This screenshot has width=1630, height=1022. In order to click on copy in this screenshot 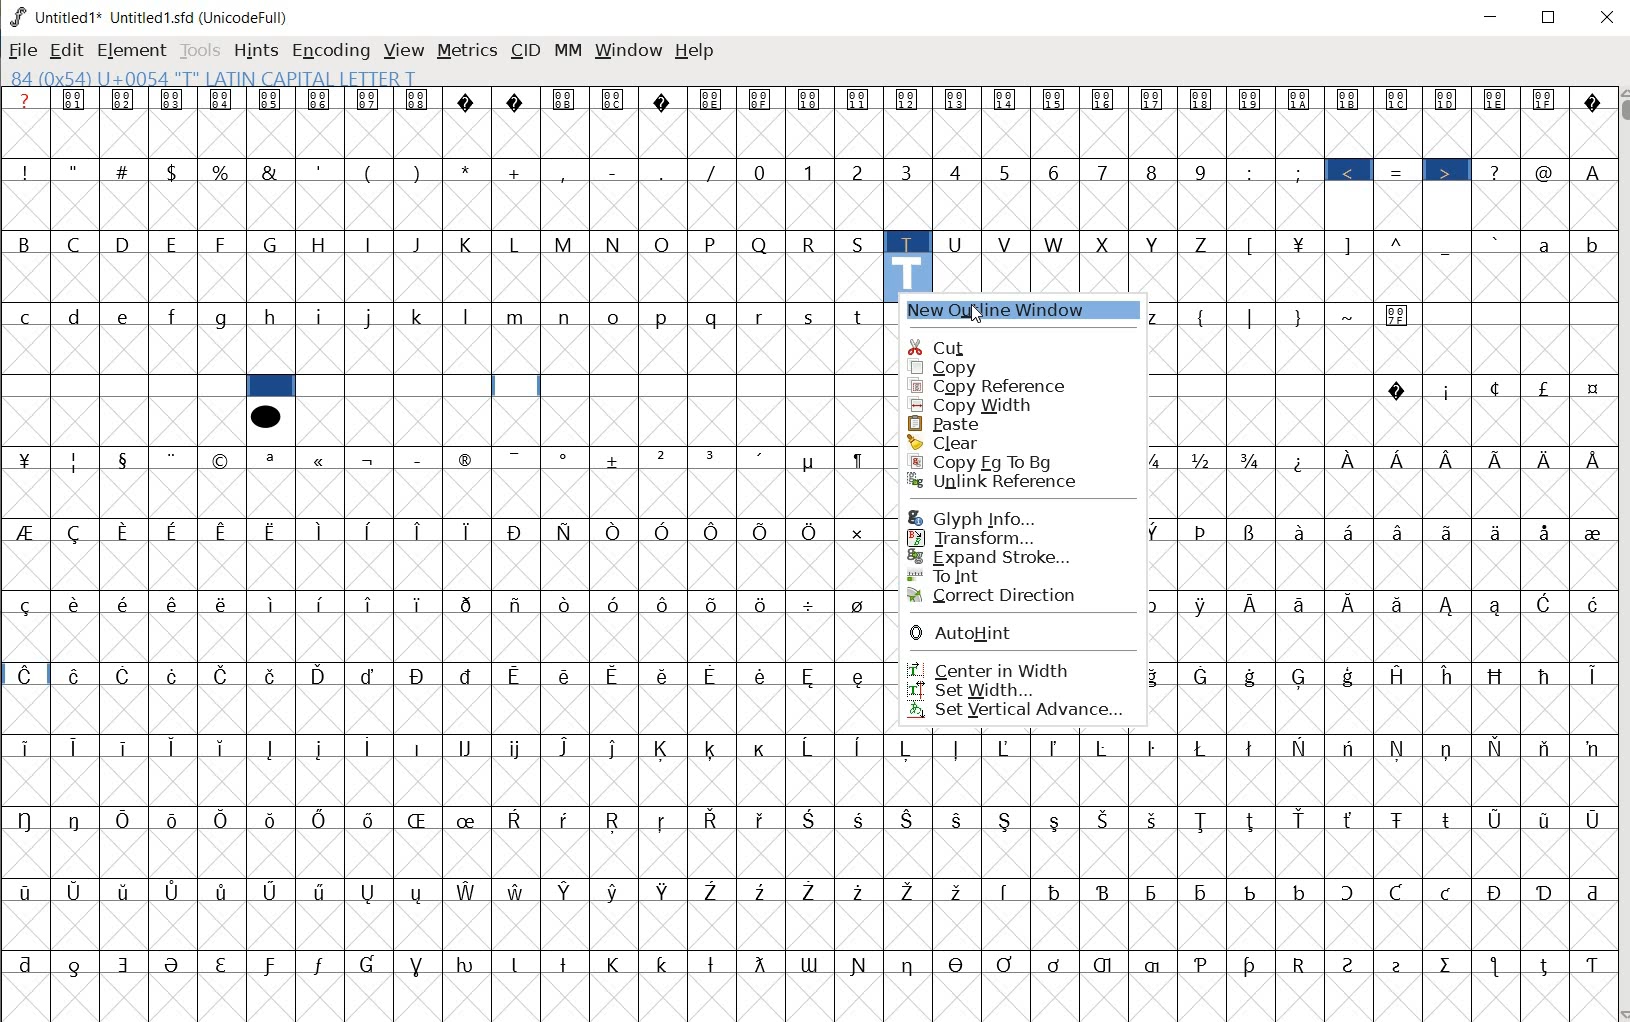, I will do `click(987, 368)`.